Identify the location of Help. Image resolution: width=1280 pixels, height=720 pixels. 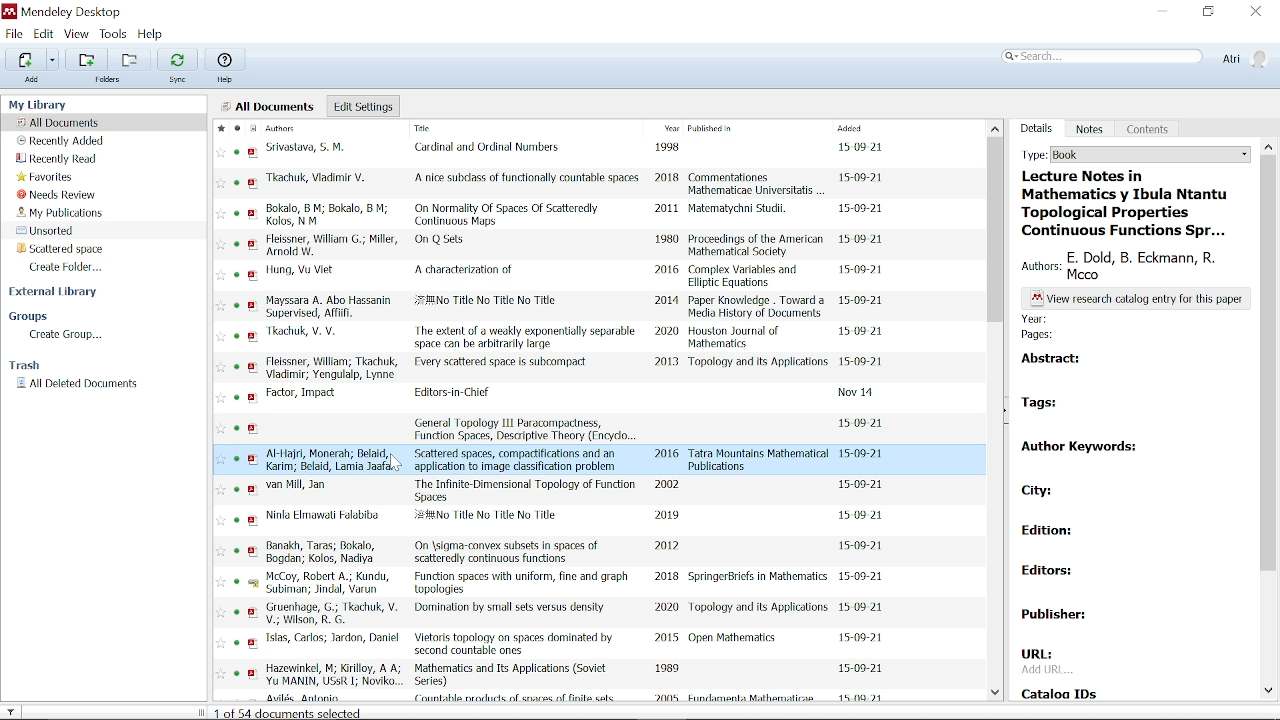
(154, 35).